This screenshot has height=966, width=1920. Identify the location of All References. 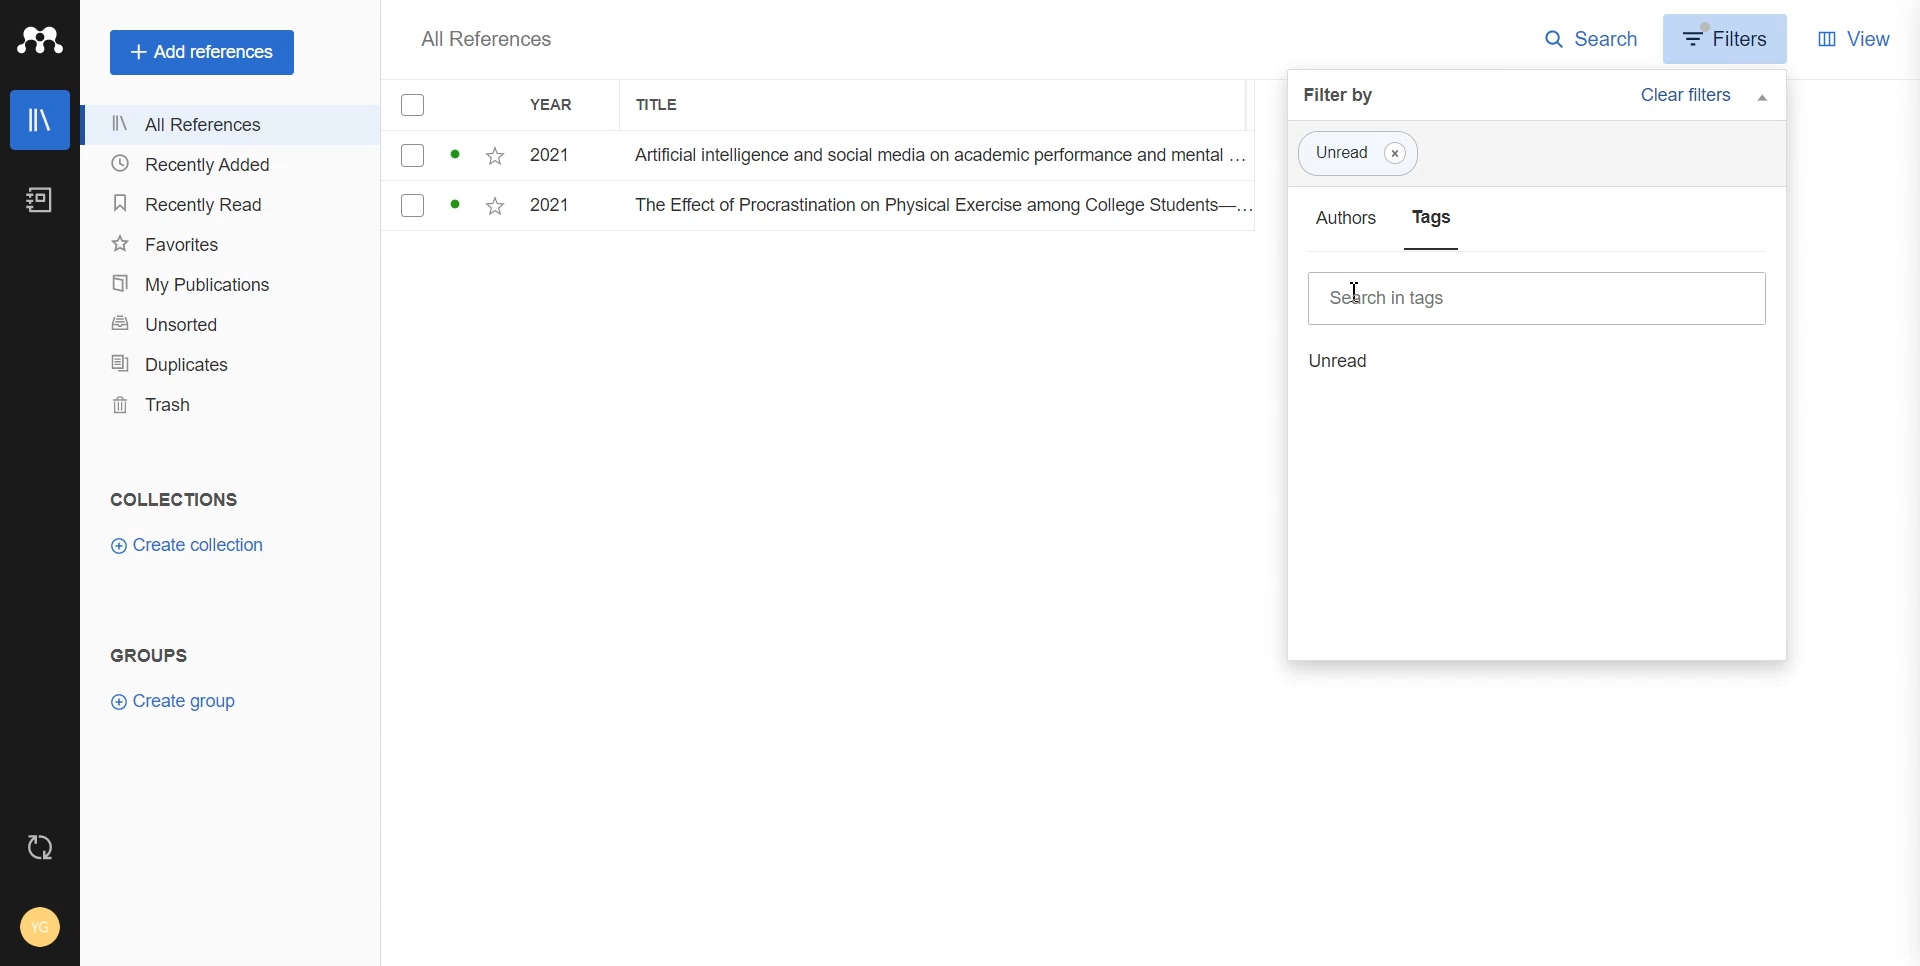
(229, 127).